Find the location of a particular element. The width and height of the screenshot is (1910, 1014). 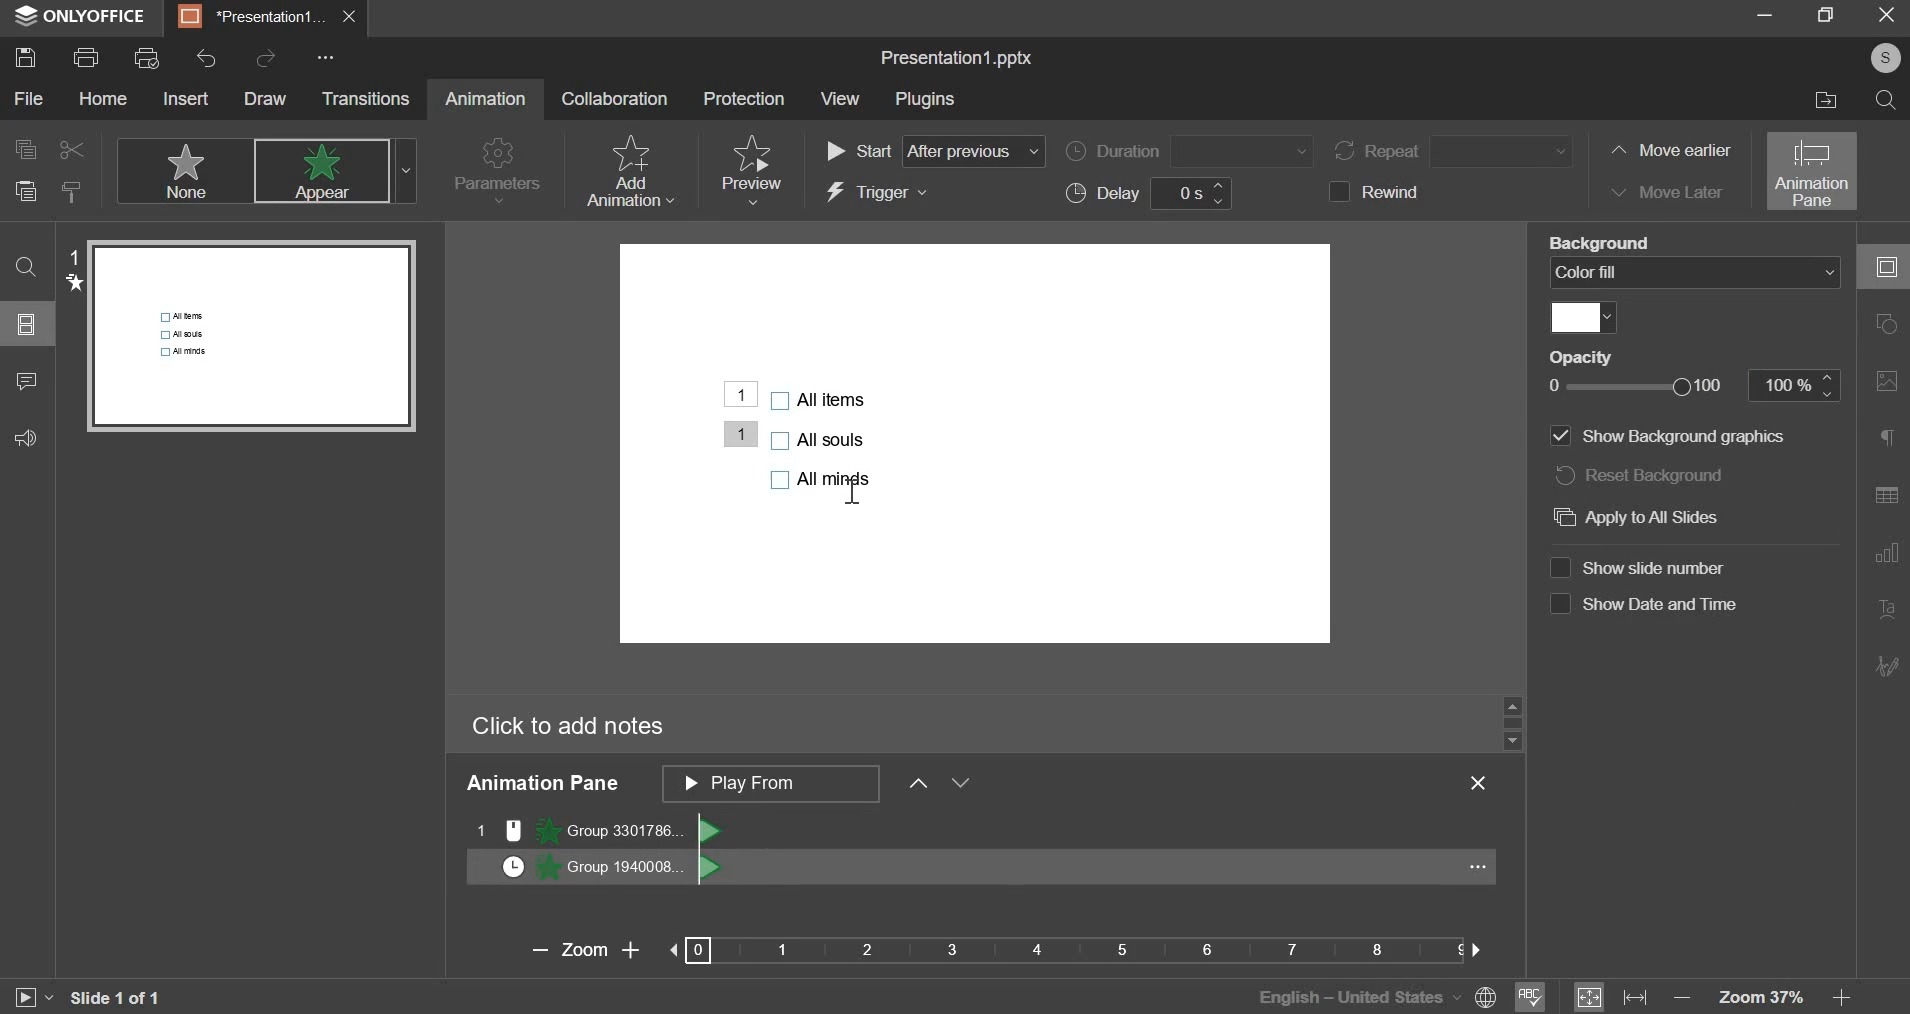

save is located at coordinates (24, 57).